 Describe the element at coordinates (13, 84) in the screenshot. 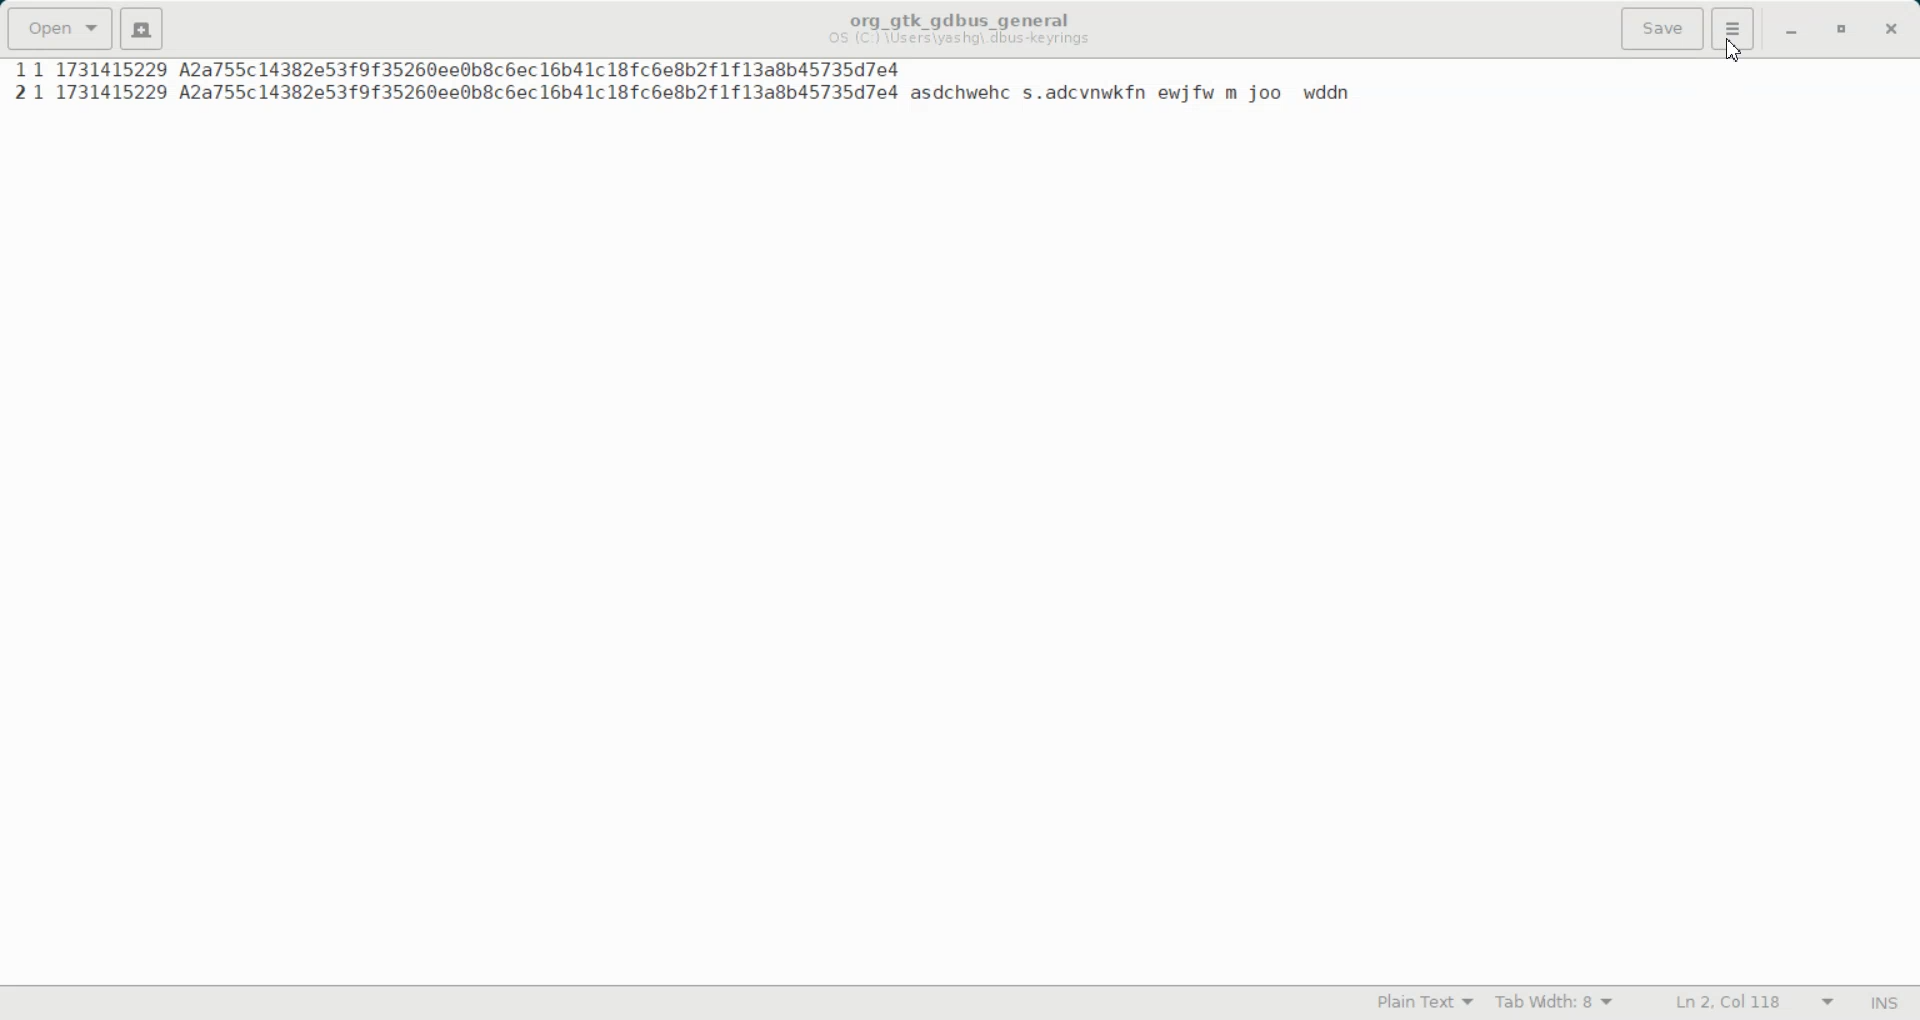

I see `Text line number` at that location.